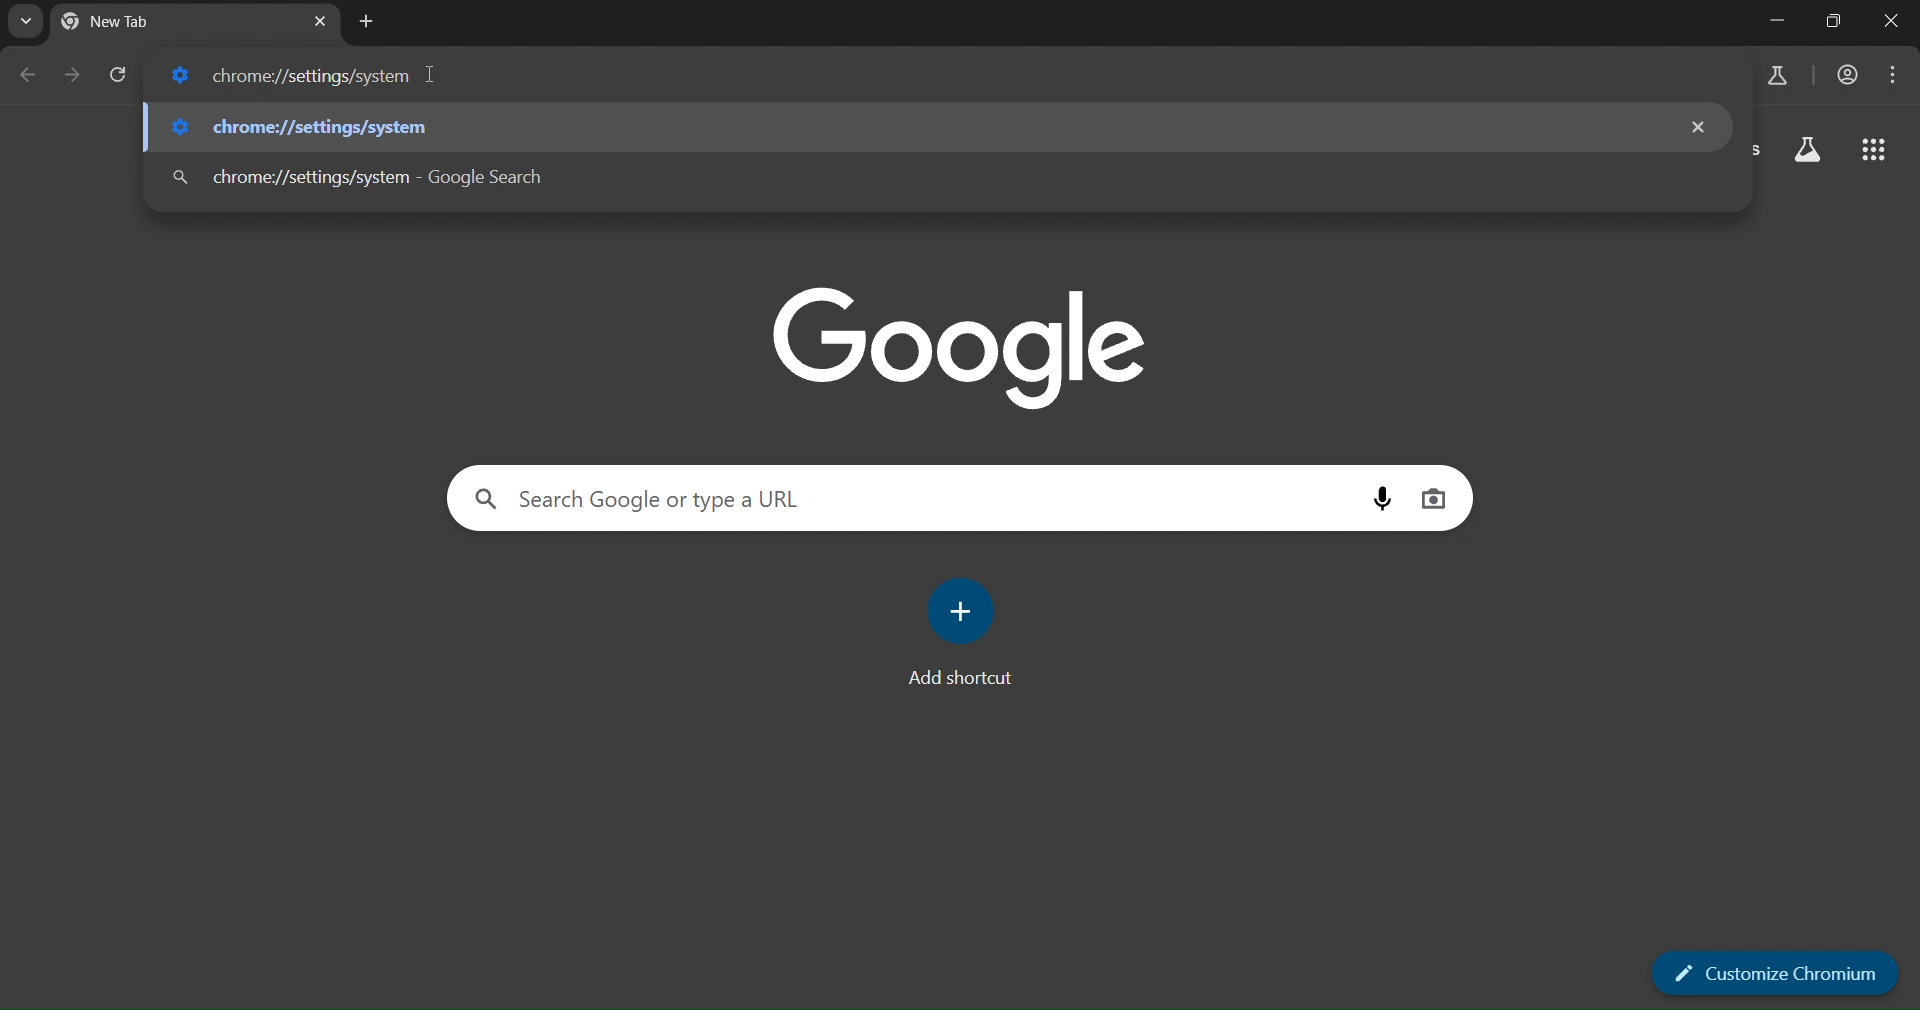 This screenshot has height=1010, width=1920. Describe the element at coordinates (120, 71) in the screenshot. I see `reload page` at that location.